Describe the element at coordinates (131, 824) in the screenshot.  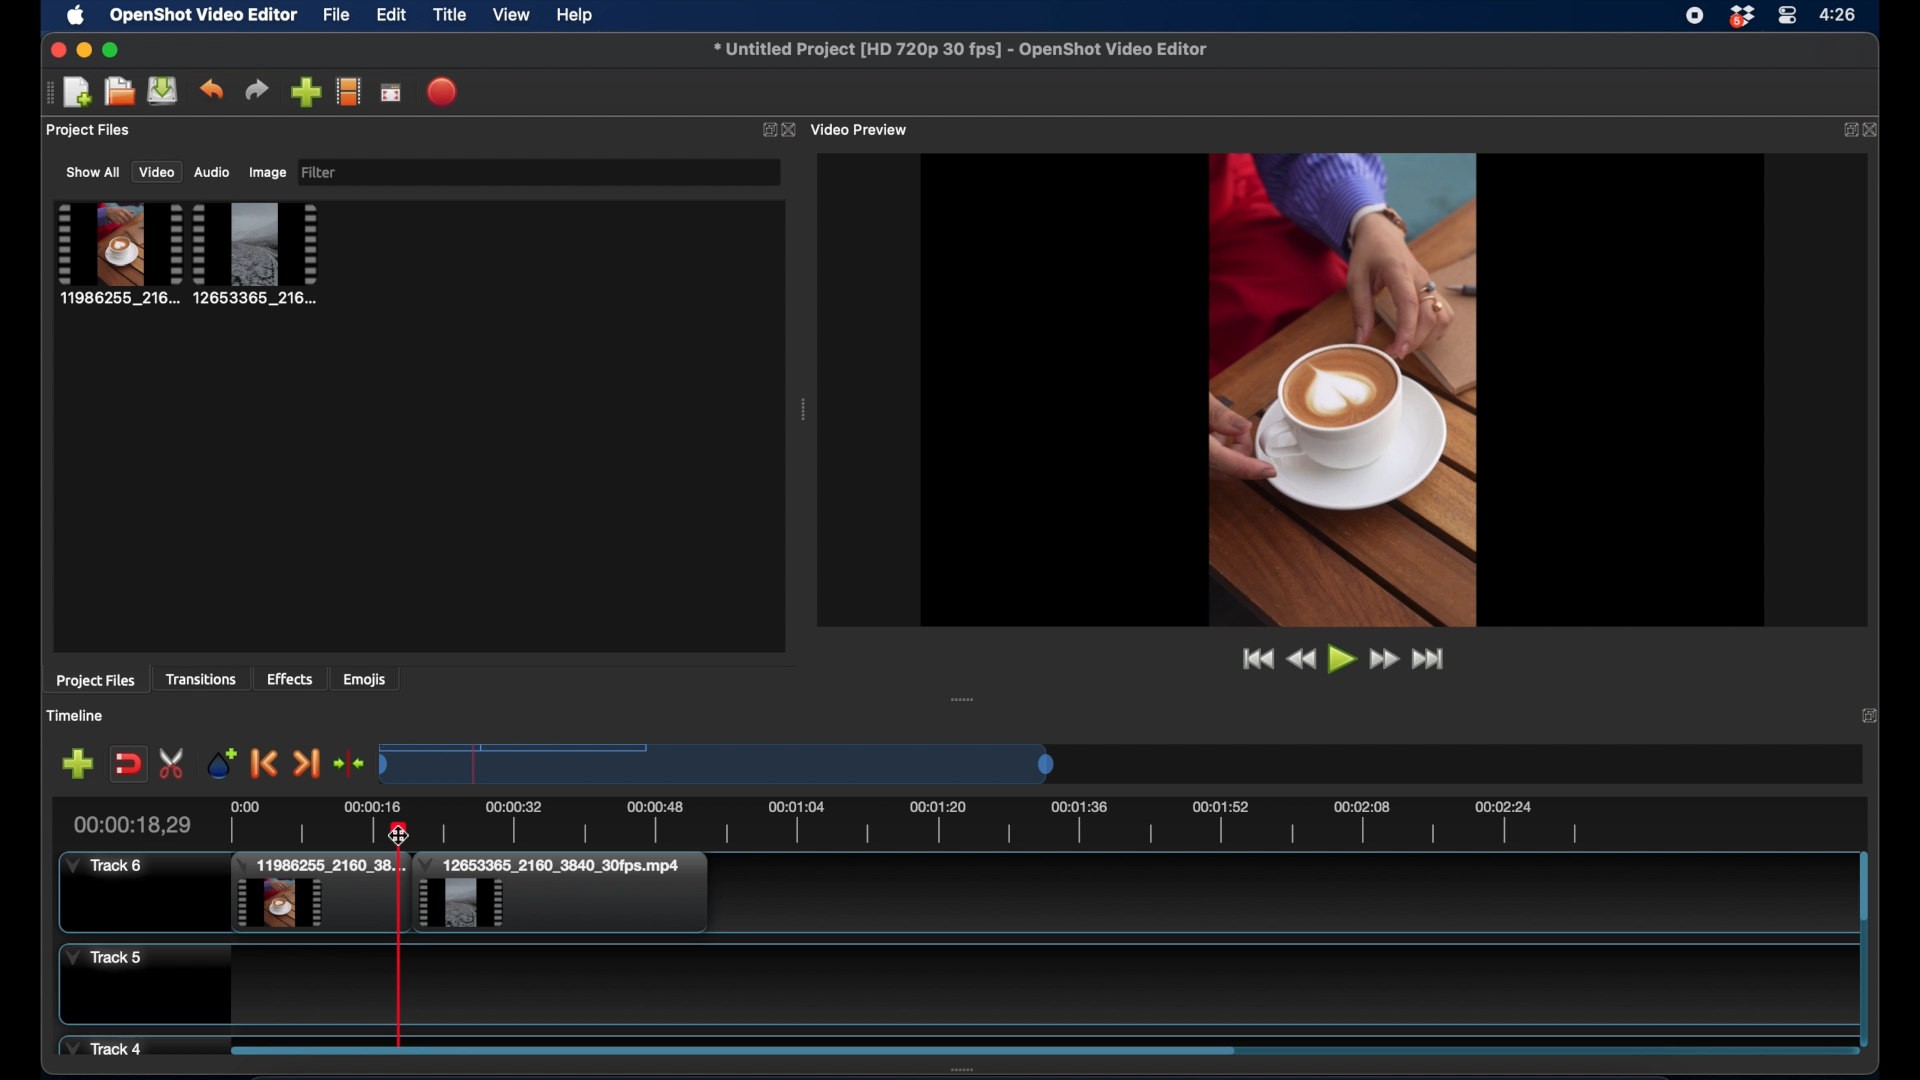
I see `current time indicator` at that location.